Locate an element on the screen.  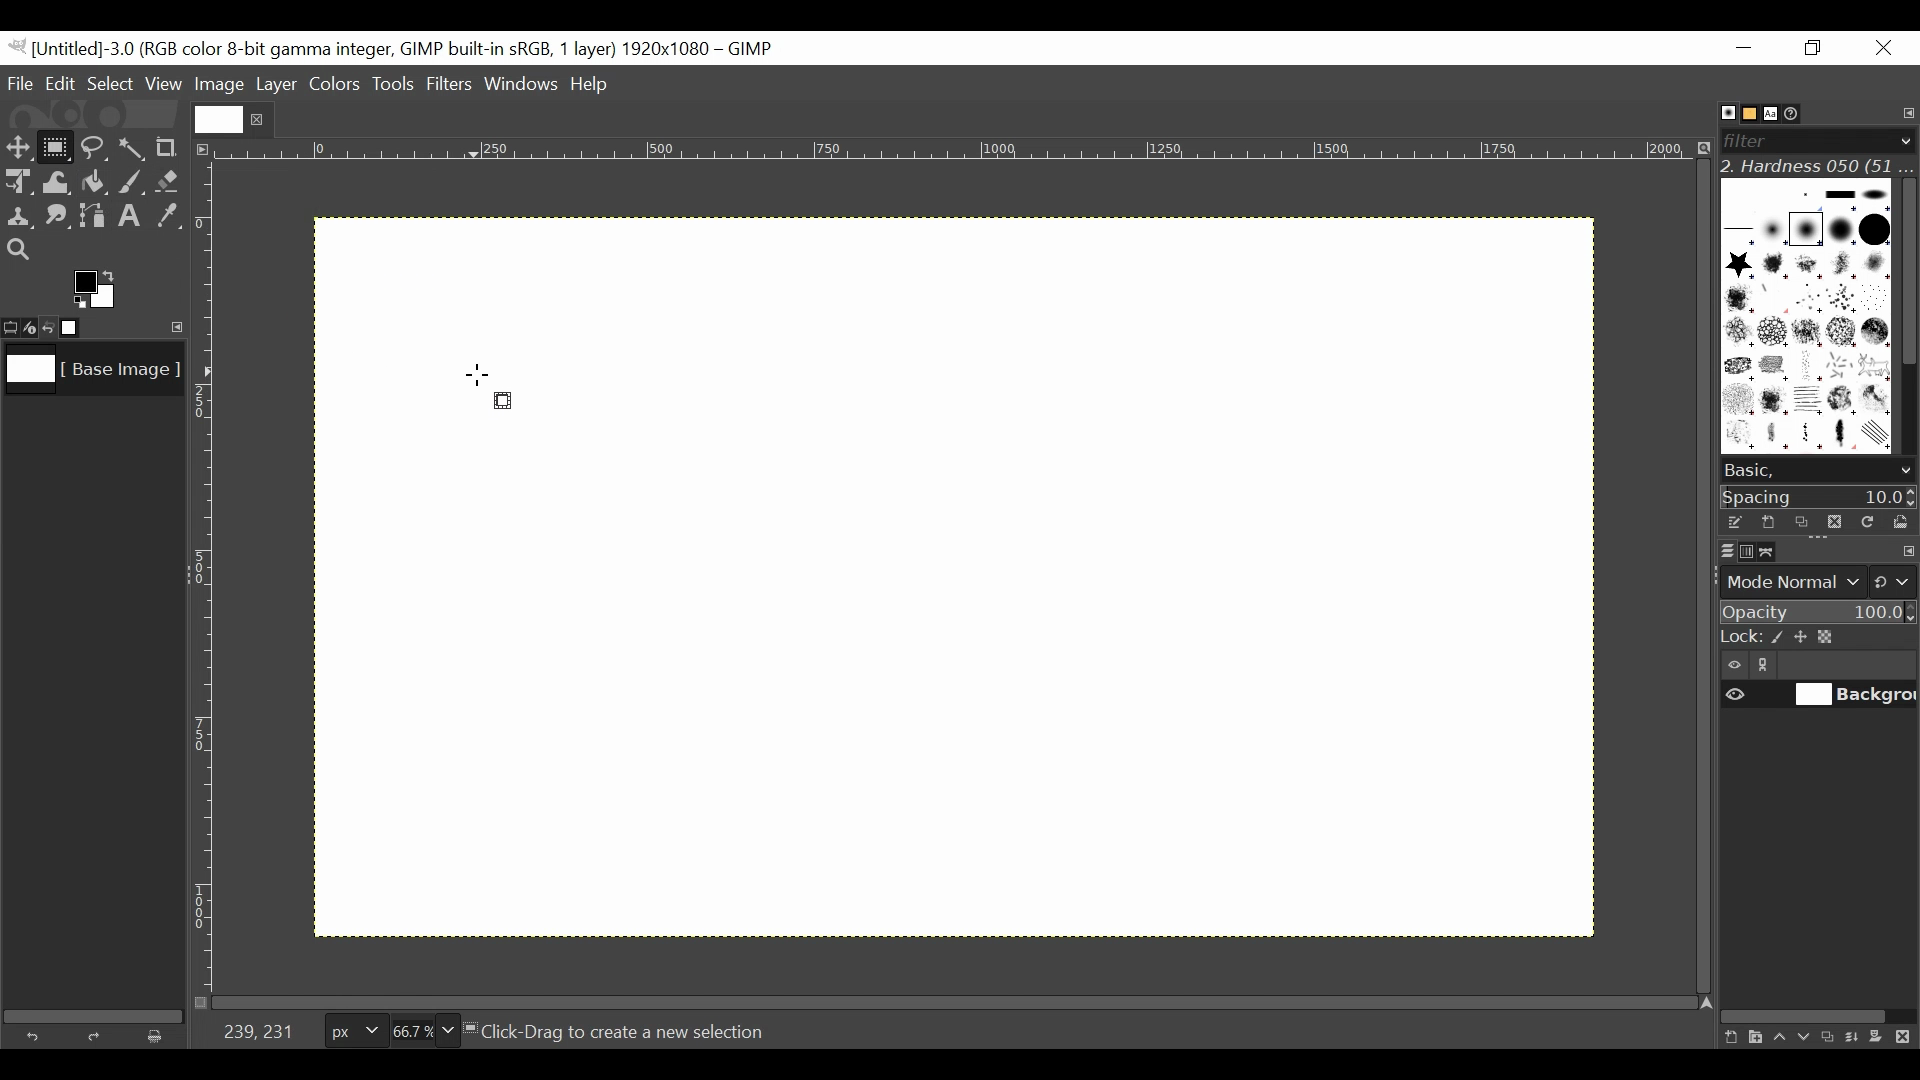
Layers is located at coordinates (1715, 550).